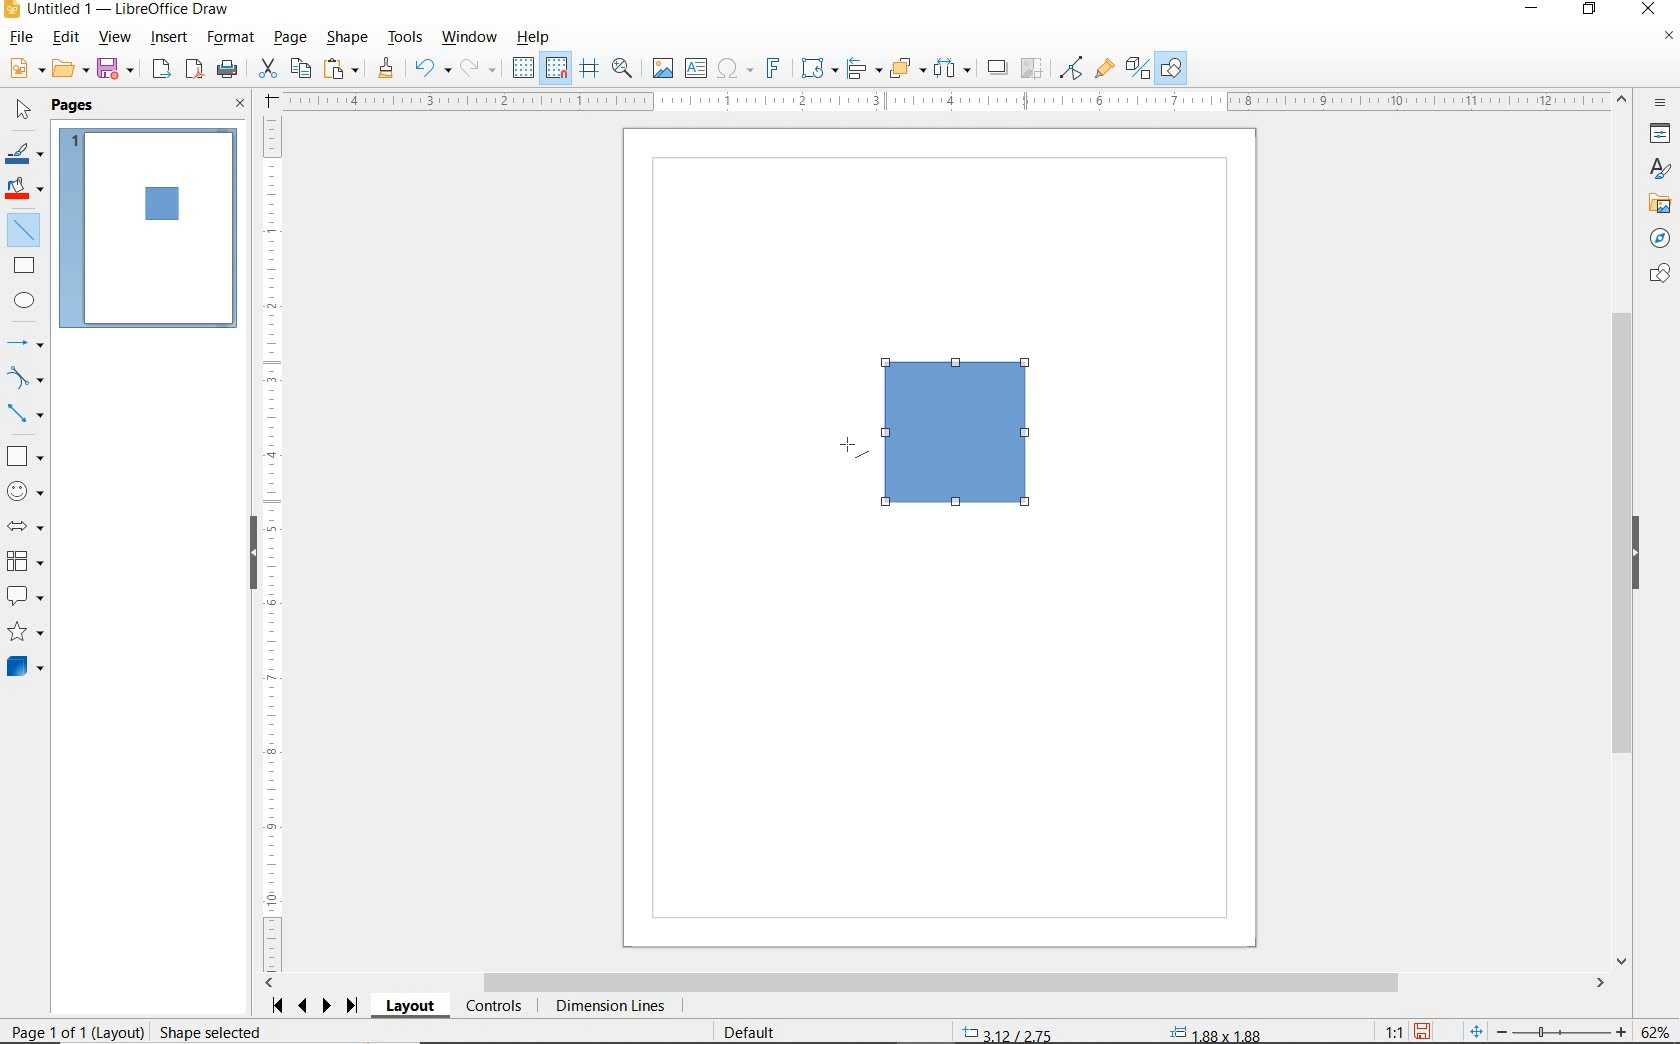 This screenshot has width=1680, height=1044. What do you see at coordinates (1537, 10) in the screenshot?
I see `MINIMIZE` at bounding box center [1537, 10].